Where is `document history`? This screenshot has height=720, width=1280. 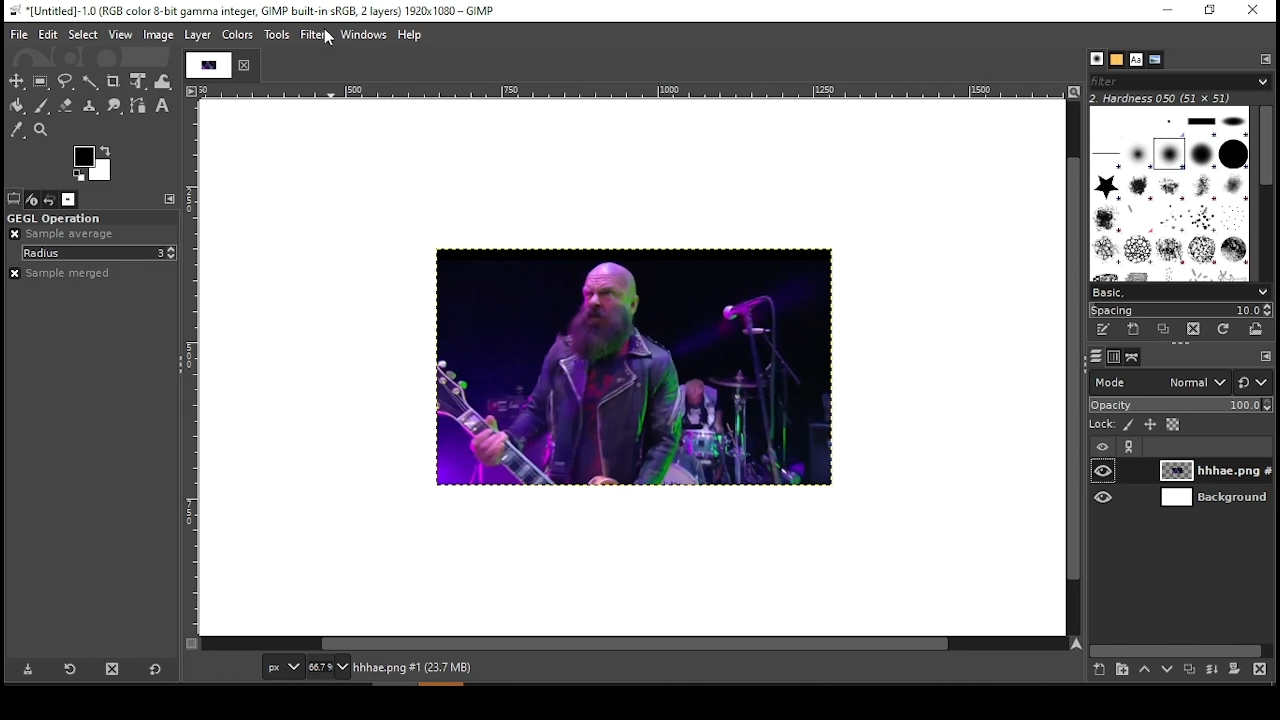 document history is located at coordinates (1152, 60).